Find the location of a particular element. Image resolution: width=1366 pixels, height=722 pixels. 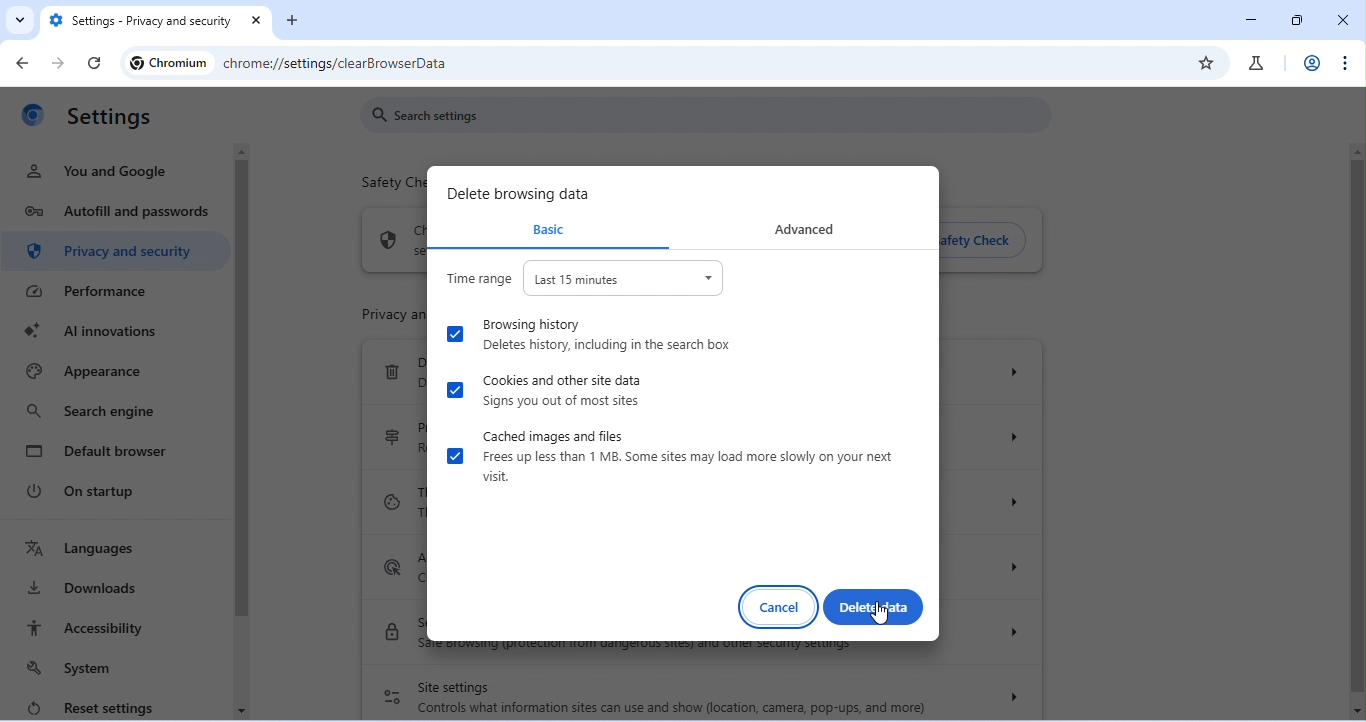

refresh is located at coordinates (95, 64).